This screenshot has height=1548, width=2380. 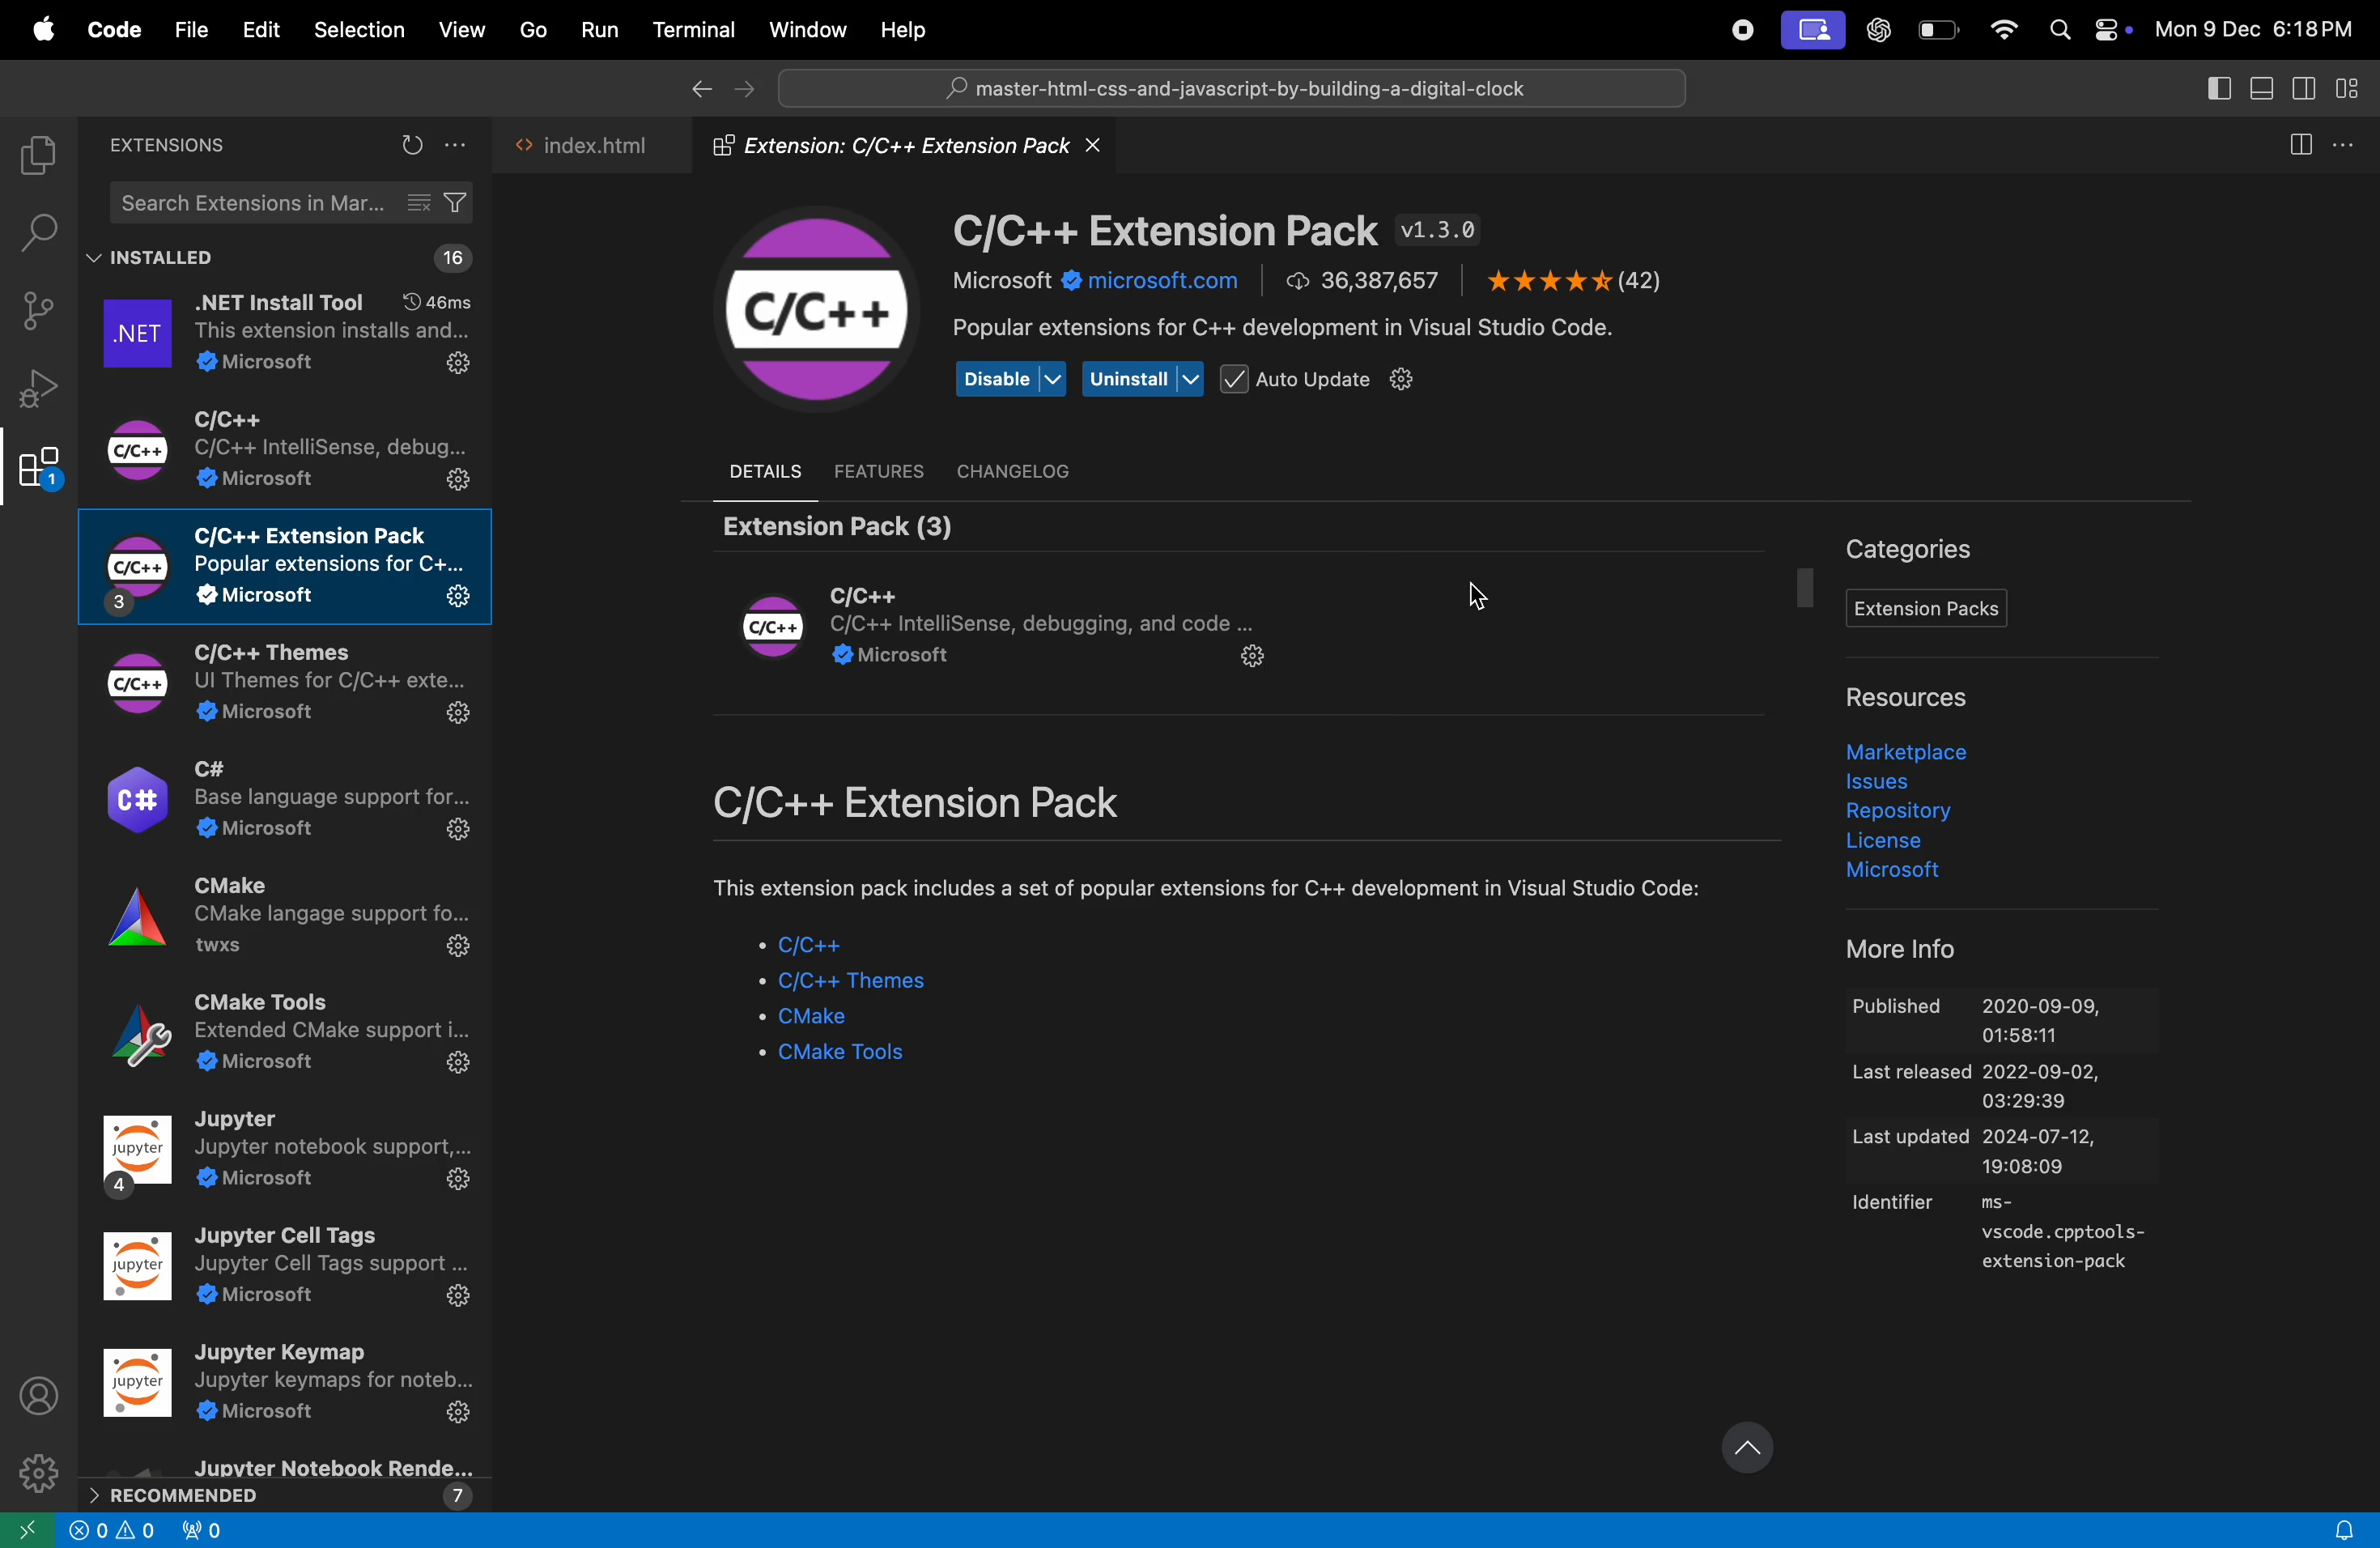 What do you see at coordinates (903, 149) in the screenshot?
I see `Extension folder` at bounding box center [903, 149].